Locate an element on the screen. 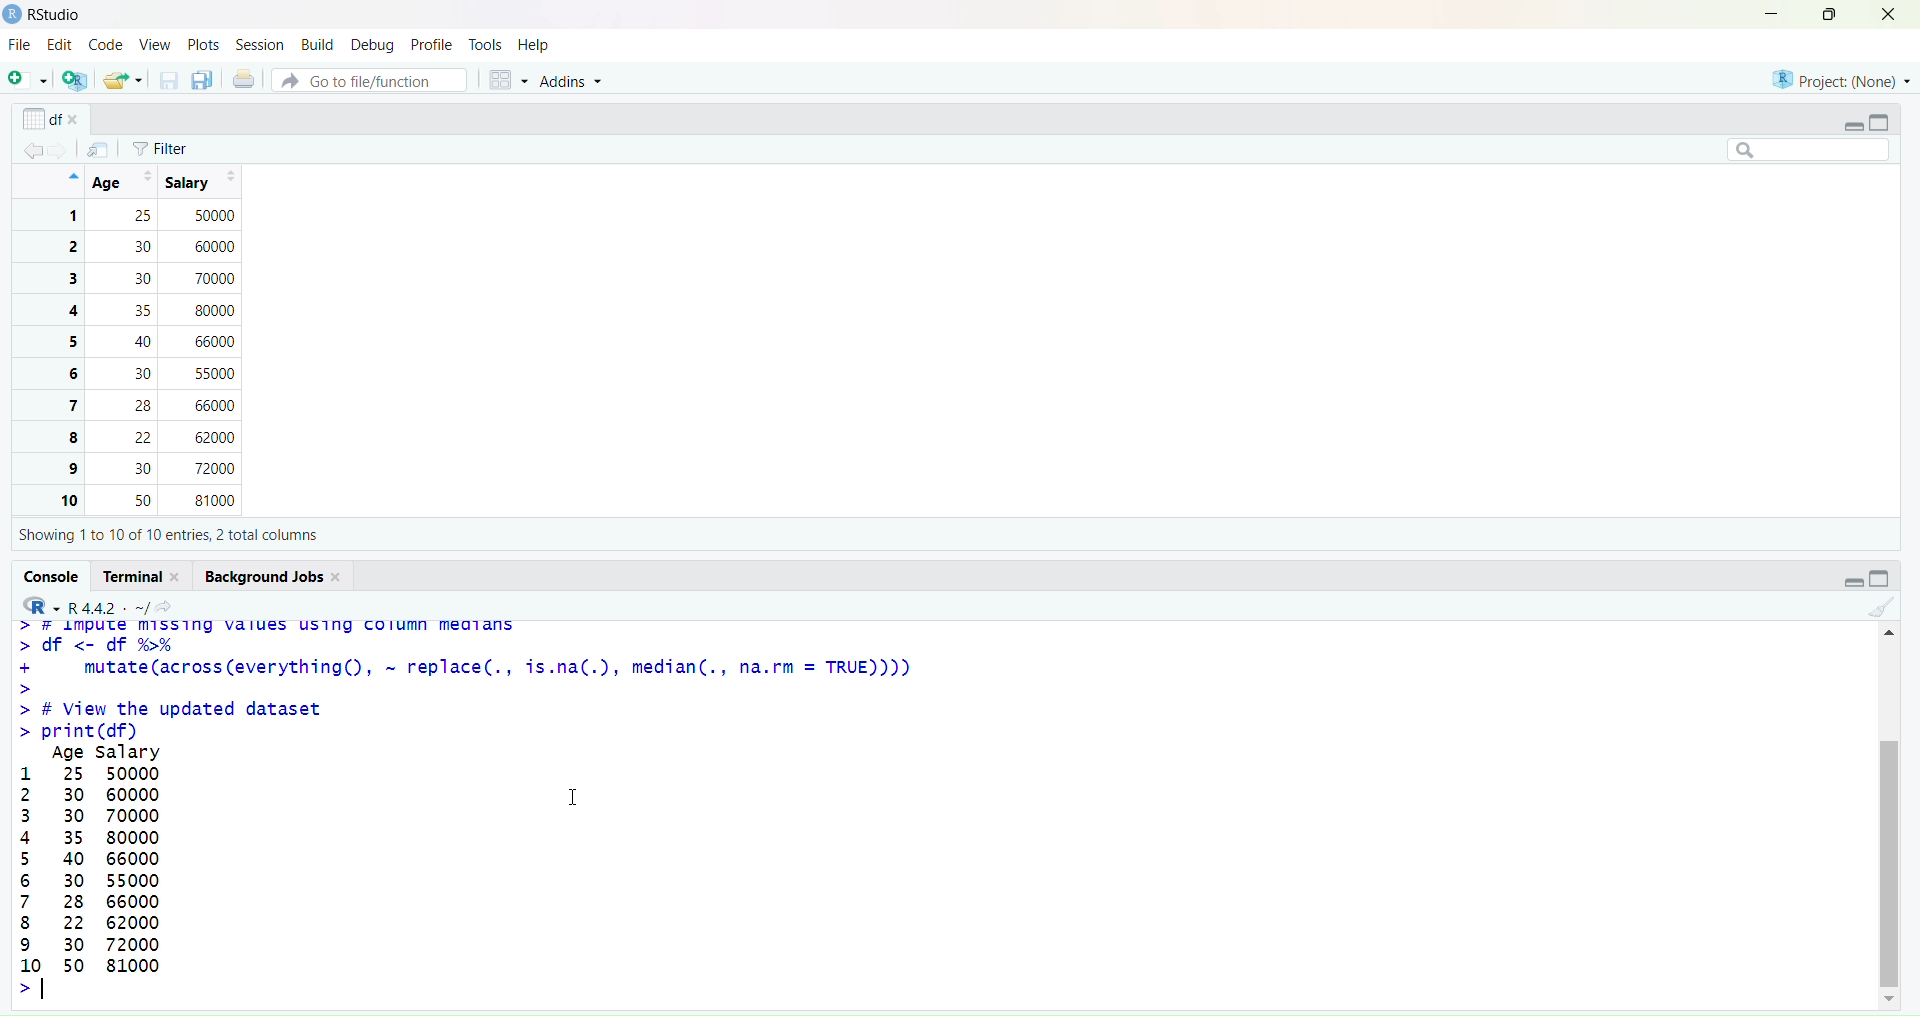 Image resolution: width=1920 pixels, height=1016 pixels. > # Impute missing values using column medians
df <- df %% I
mutate (across (everything(), ~ replace(., is.na(.), median(., na.rm = TRUE))))
# View the updated dataset
print (df)| is located at coordinates (469, 679).